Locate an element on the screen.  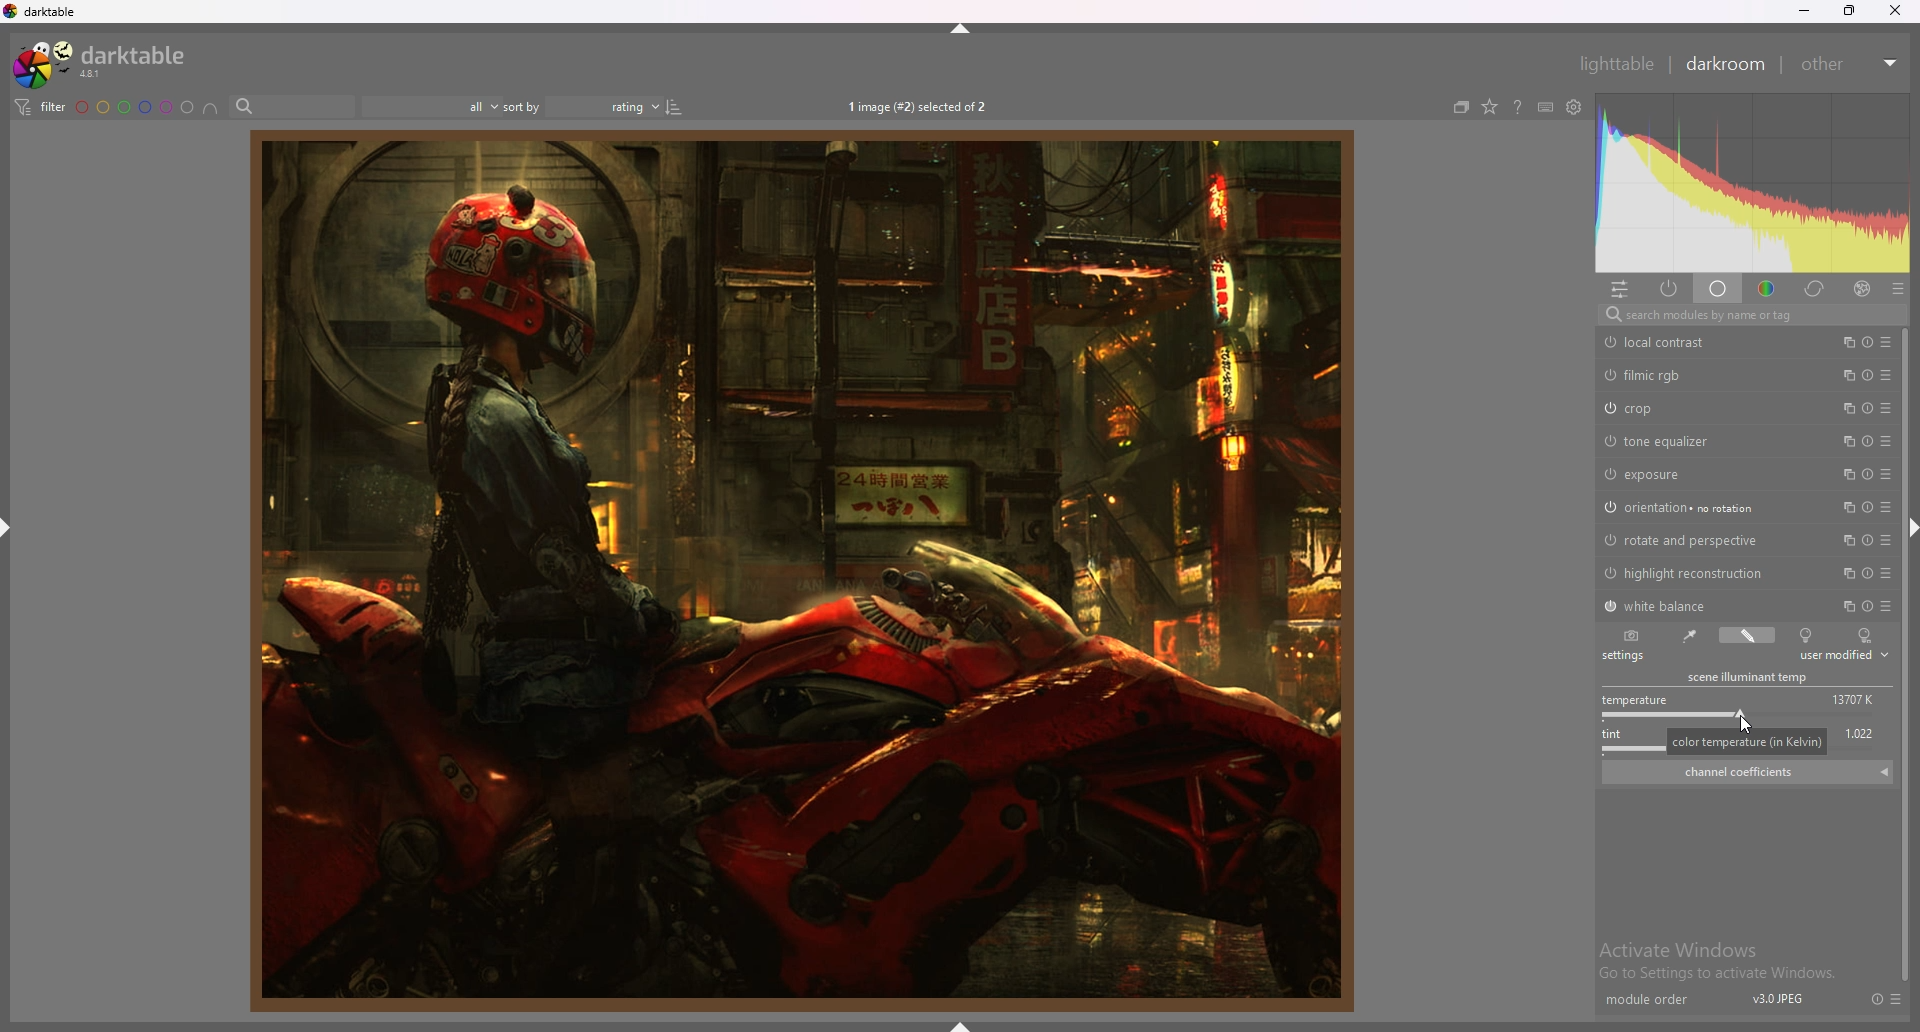
keyboard shortcuts is located at coordinates (1545, 108).